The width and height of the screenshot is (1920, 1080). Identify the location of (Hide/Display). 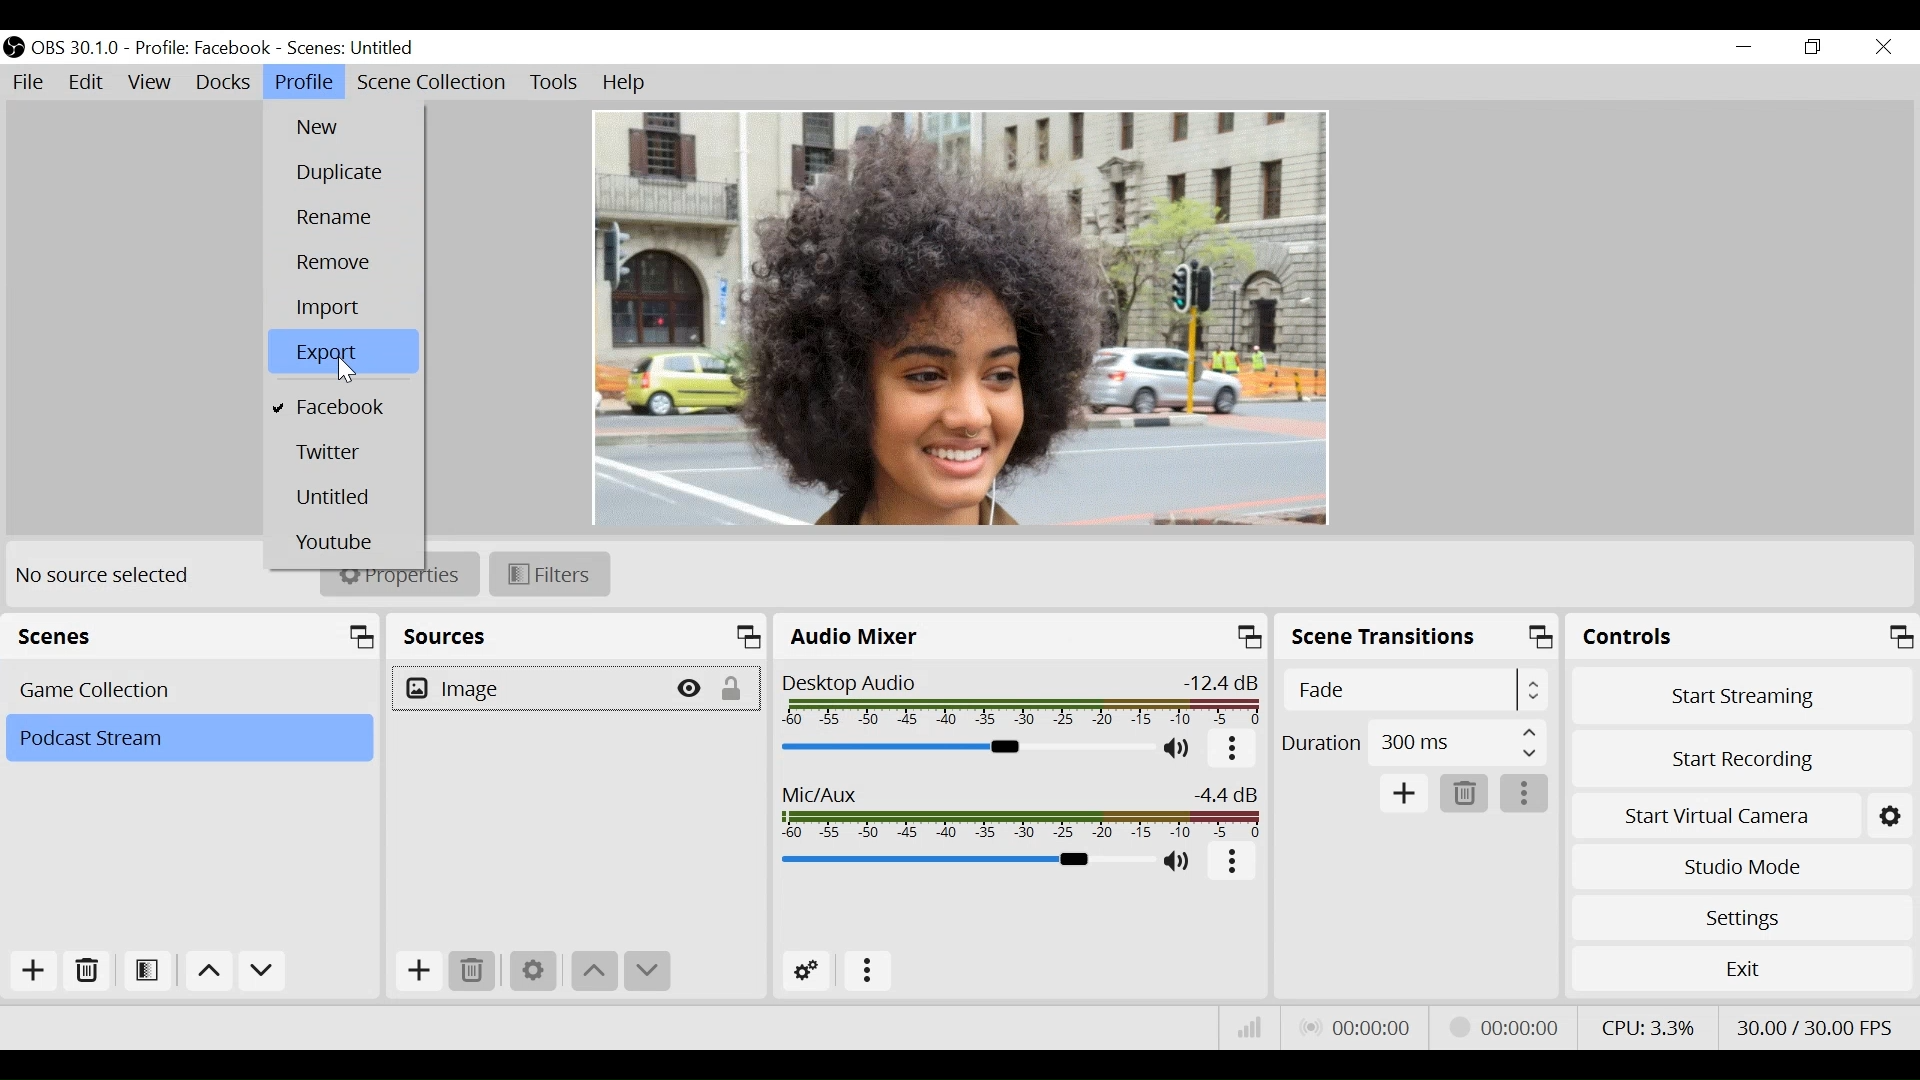
(693, 689).